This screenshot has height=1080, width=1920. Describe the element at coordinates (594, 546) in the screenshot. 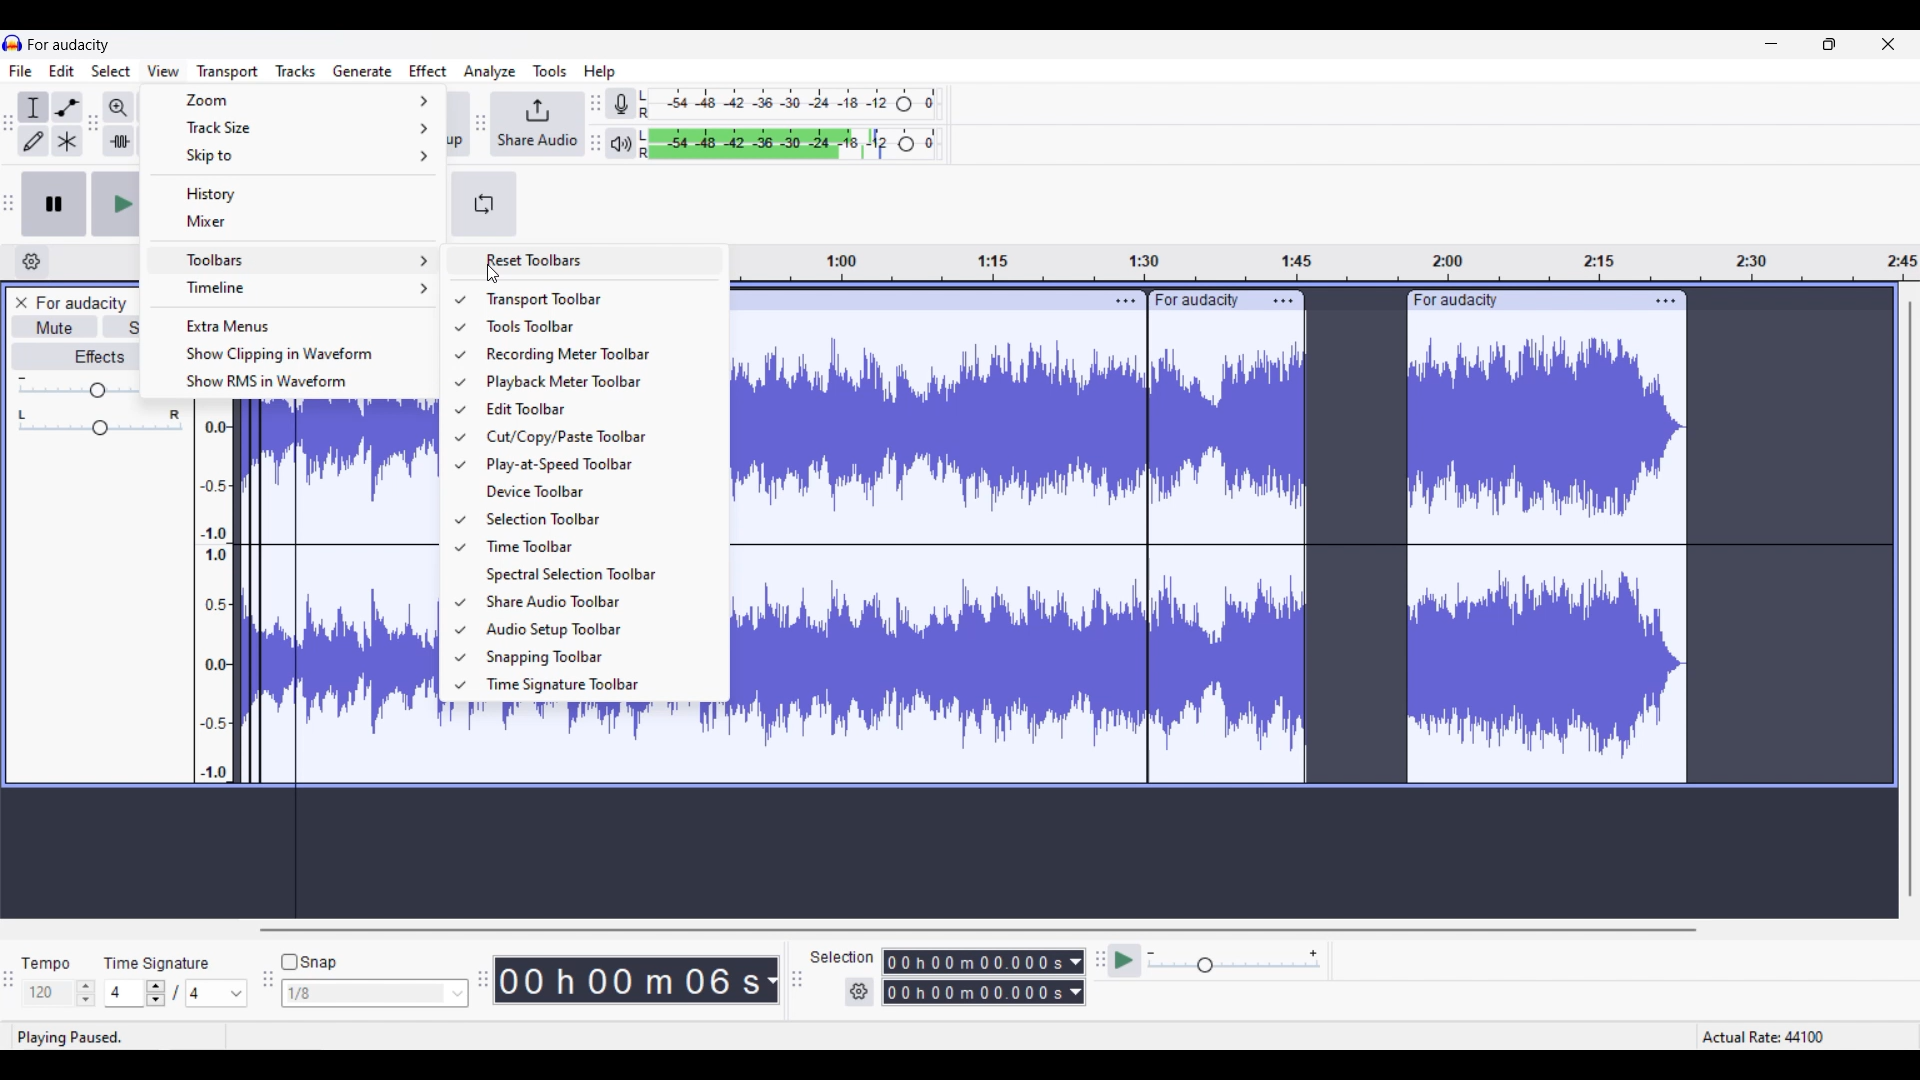

I see `Time toolbar` at that location.